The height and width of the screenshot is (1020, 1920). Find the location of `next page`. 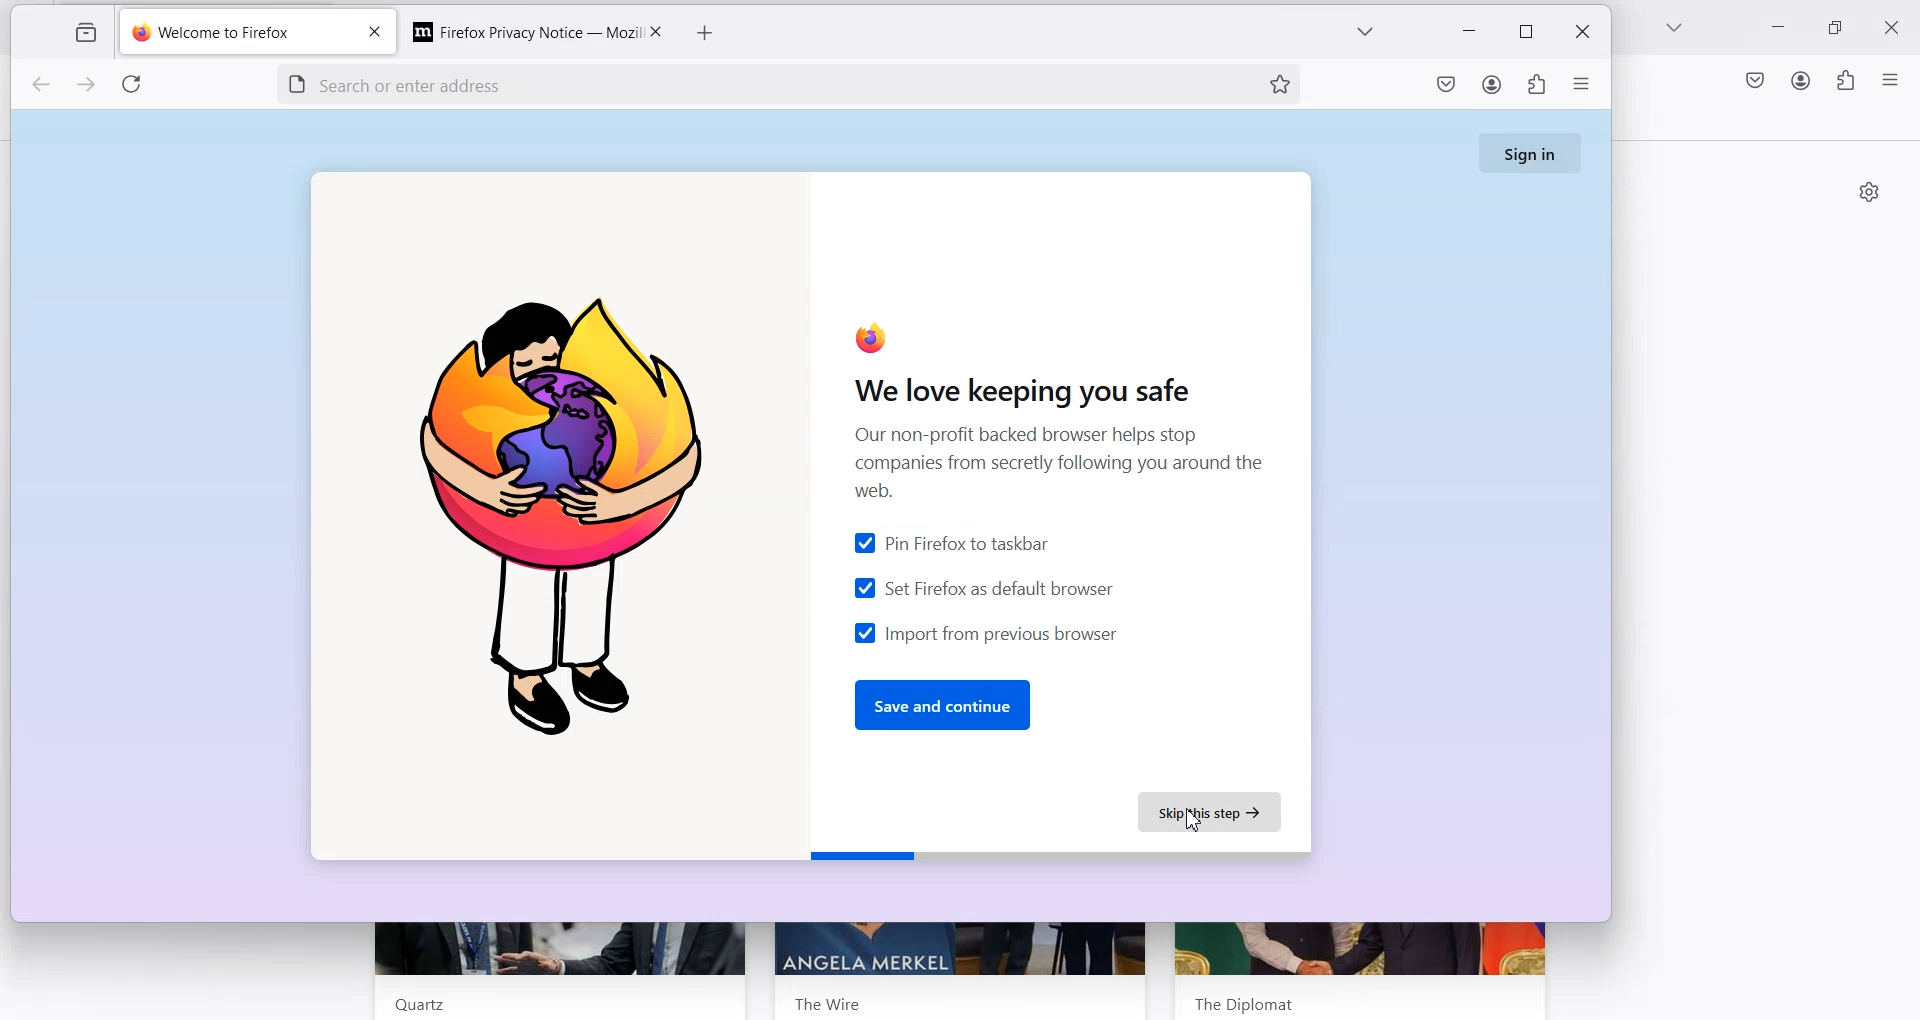

next page is located at coordinates (88, 87).